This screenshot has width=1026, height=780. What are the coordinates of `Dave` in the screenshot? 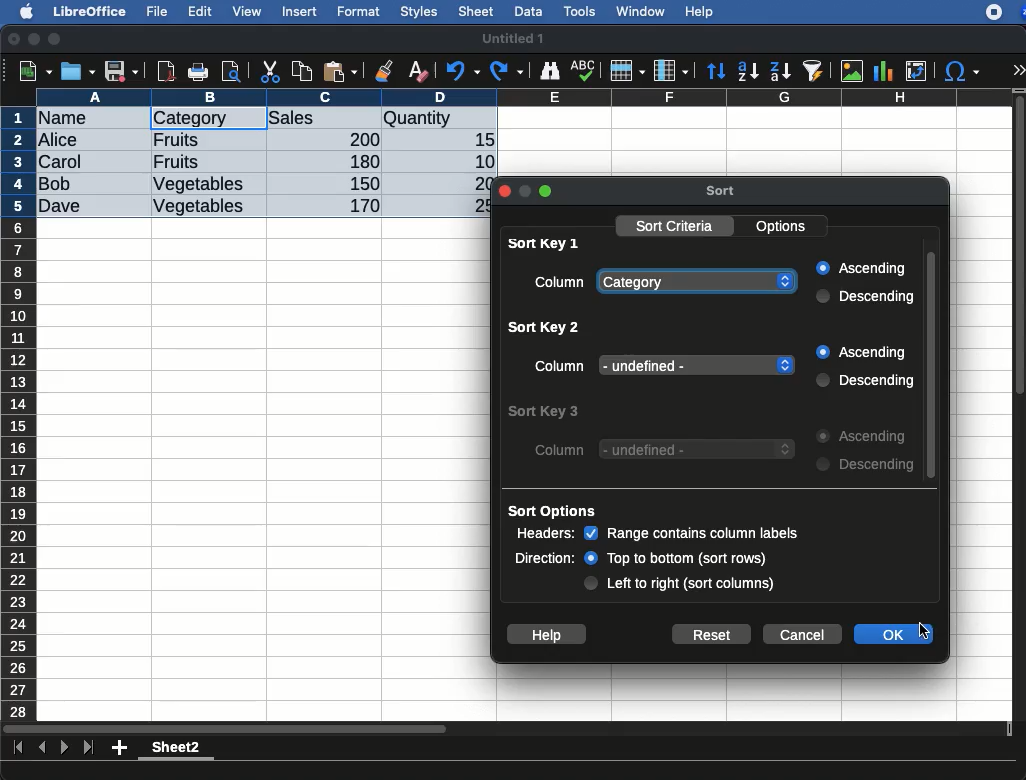 It's located at (64, 207).